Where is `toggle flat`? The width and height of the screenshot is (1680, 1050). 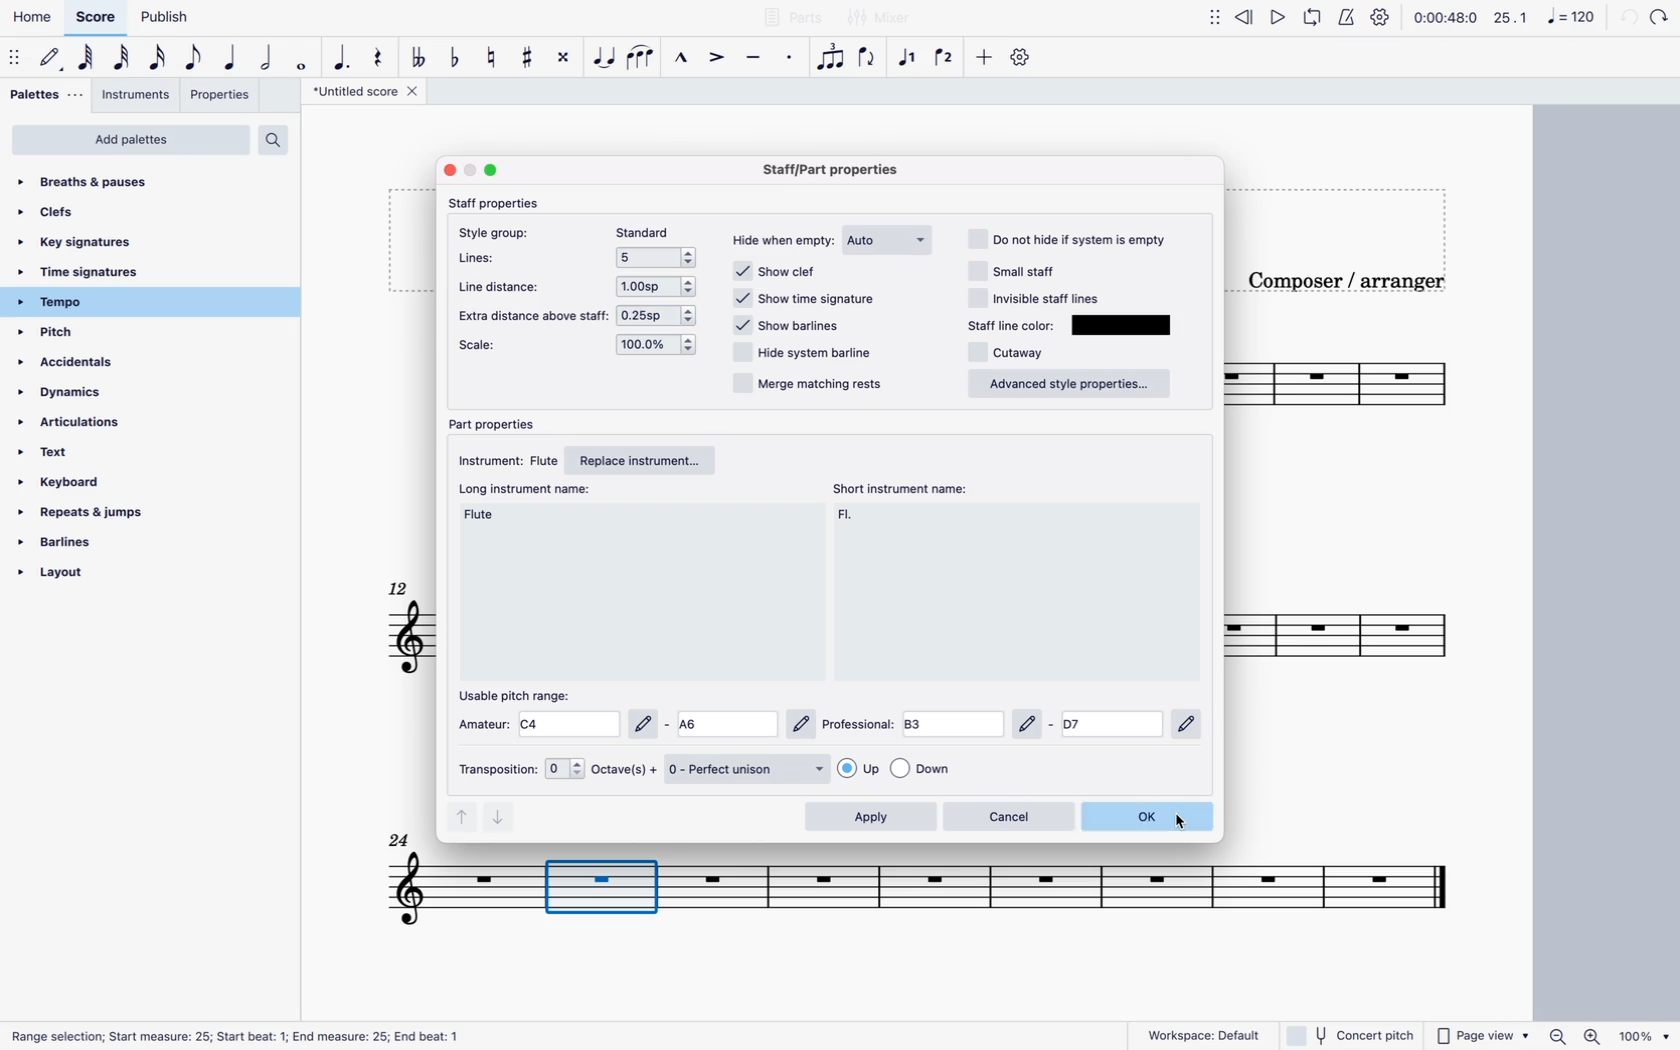 toggle flat is located at coordinates (454, 58).